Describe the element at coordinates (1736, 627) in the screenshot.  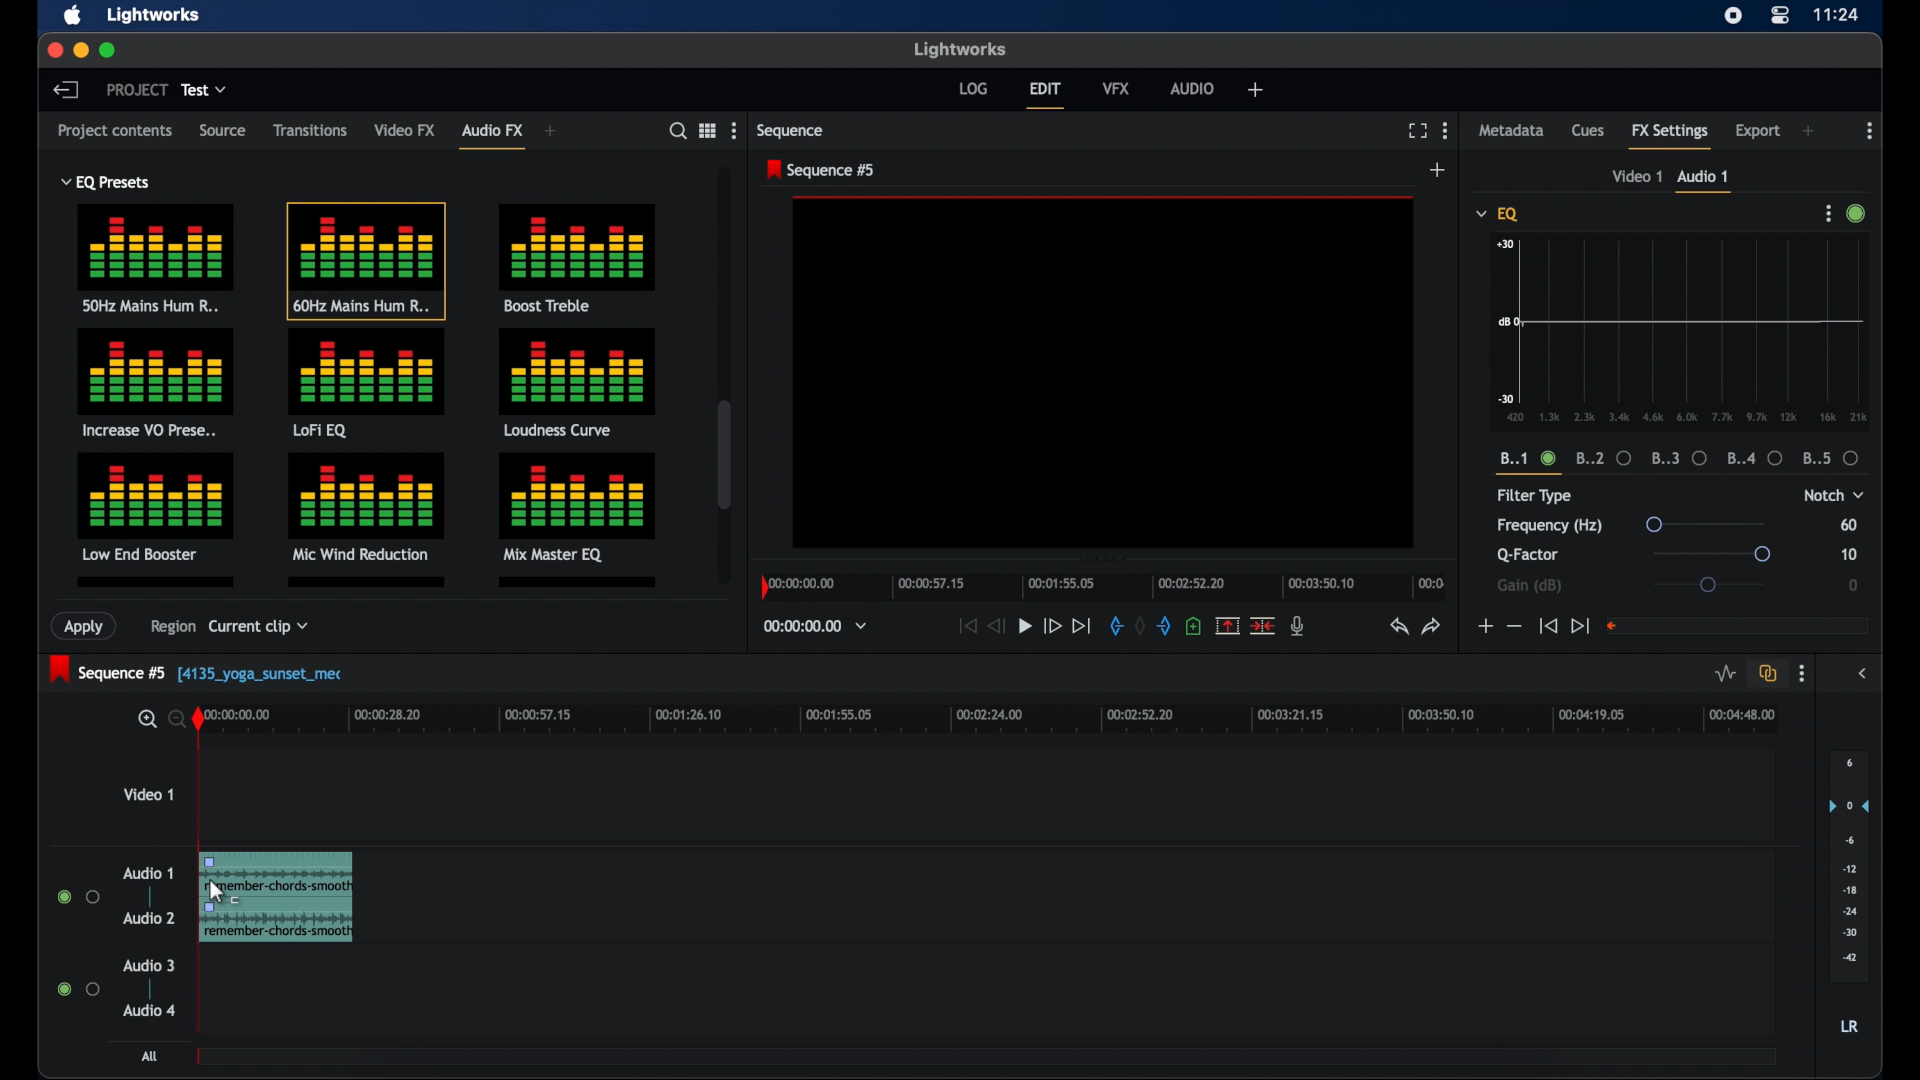
I see `empty field` at that location.